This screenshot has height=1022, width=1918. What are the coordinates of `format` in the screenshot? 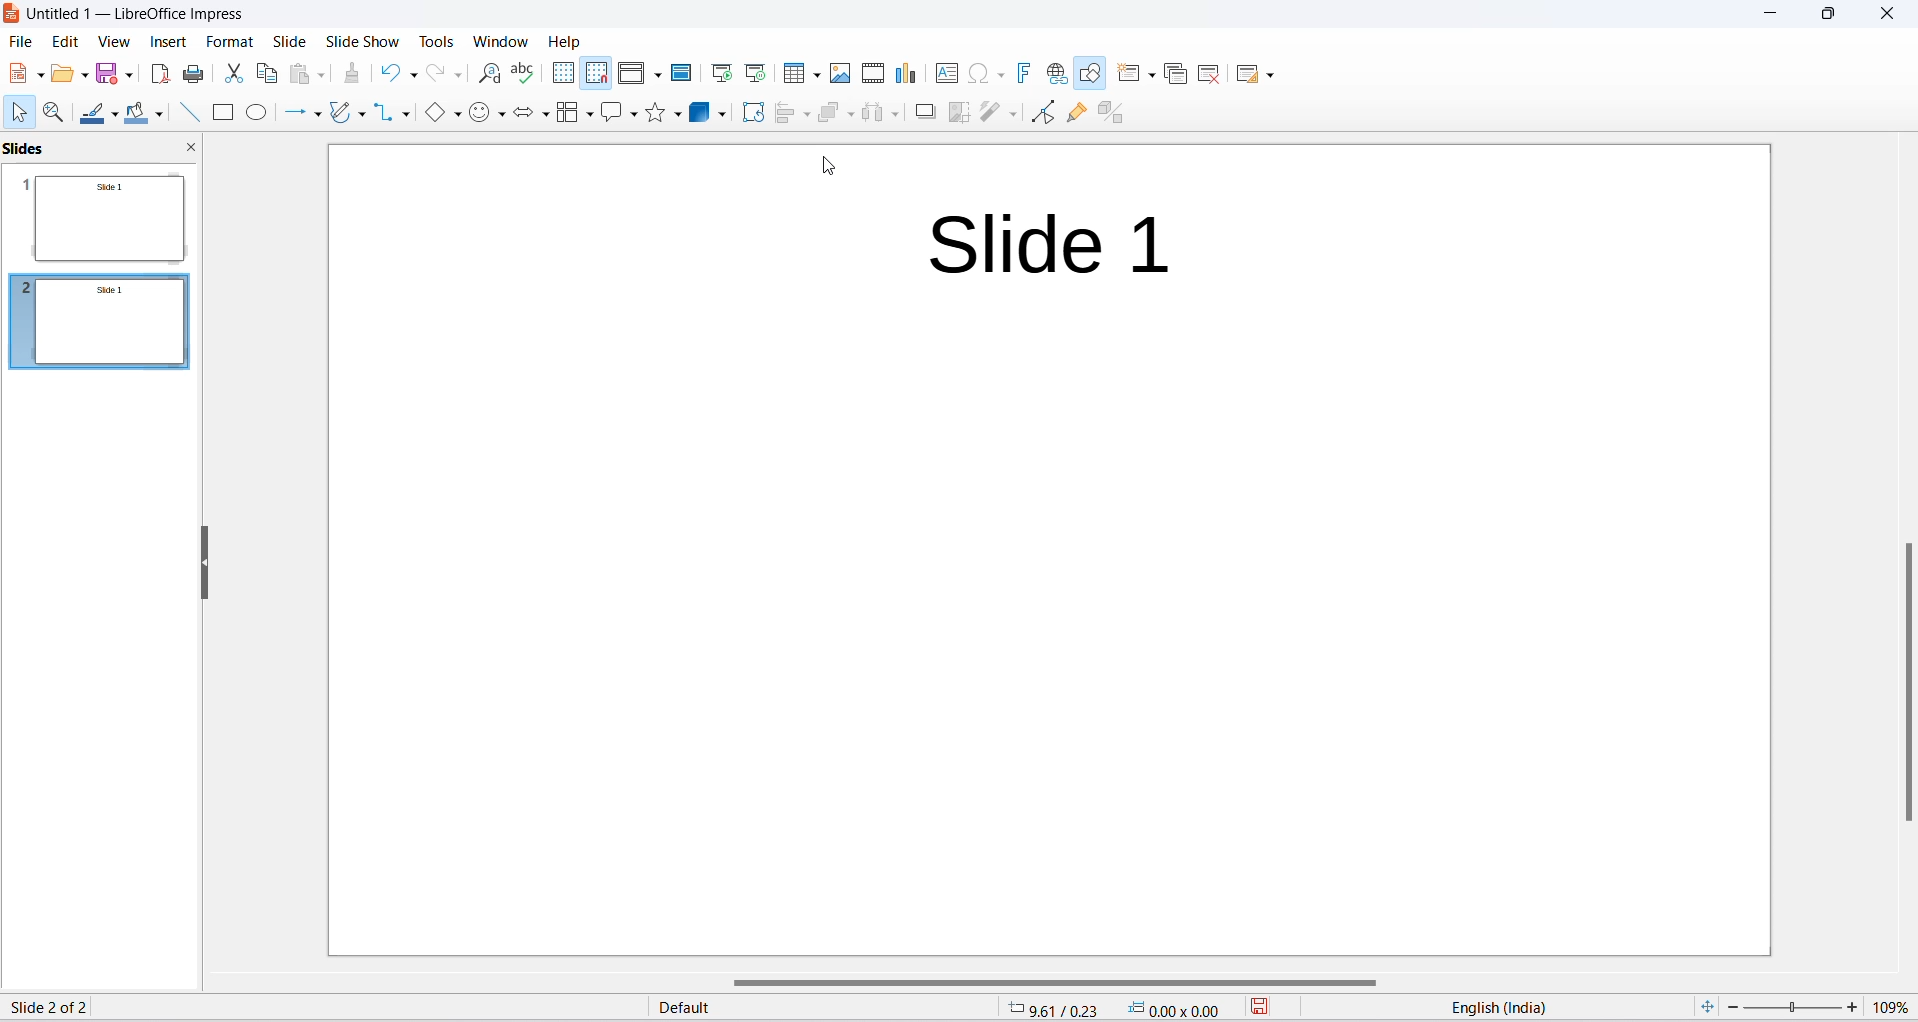 It's located at (227, 40).